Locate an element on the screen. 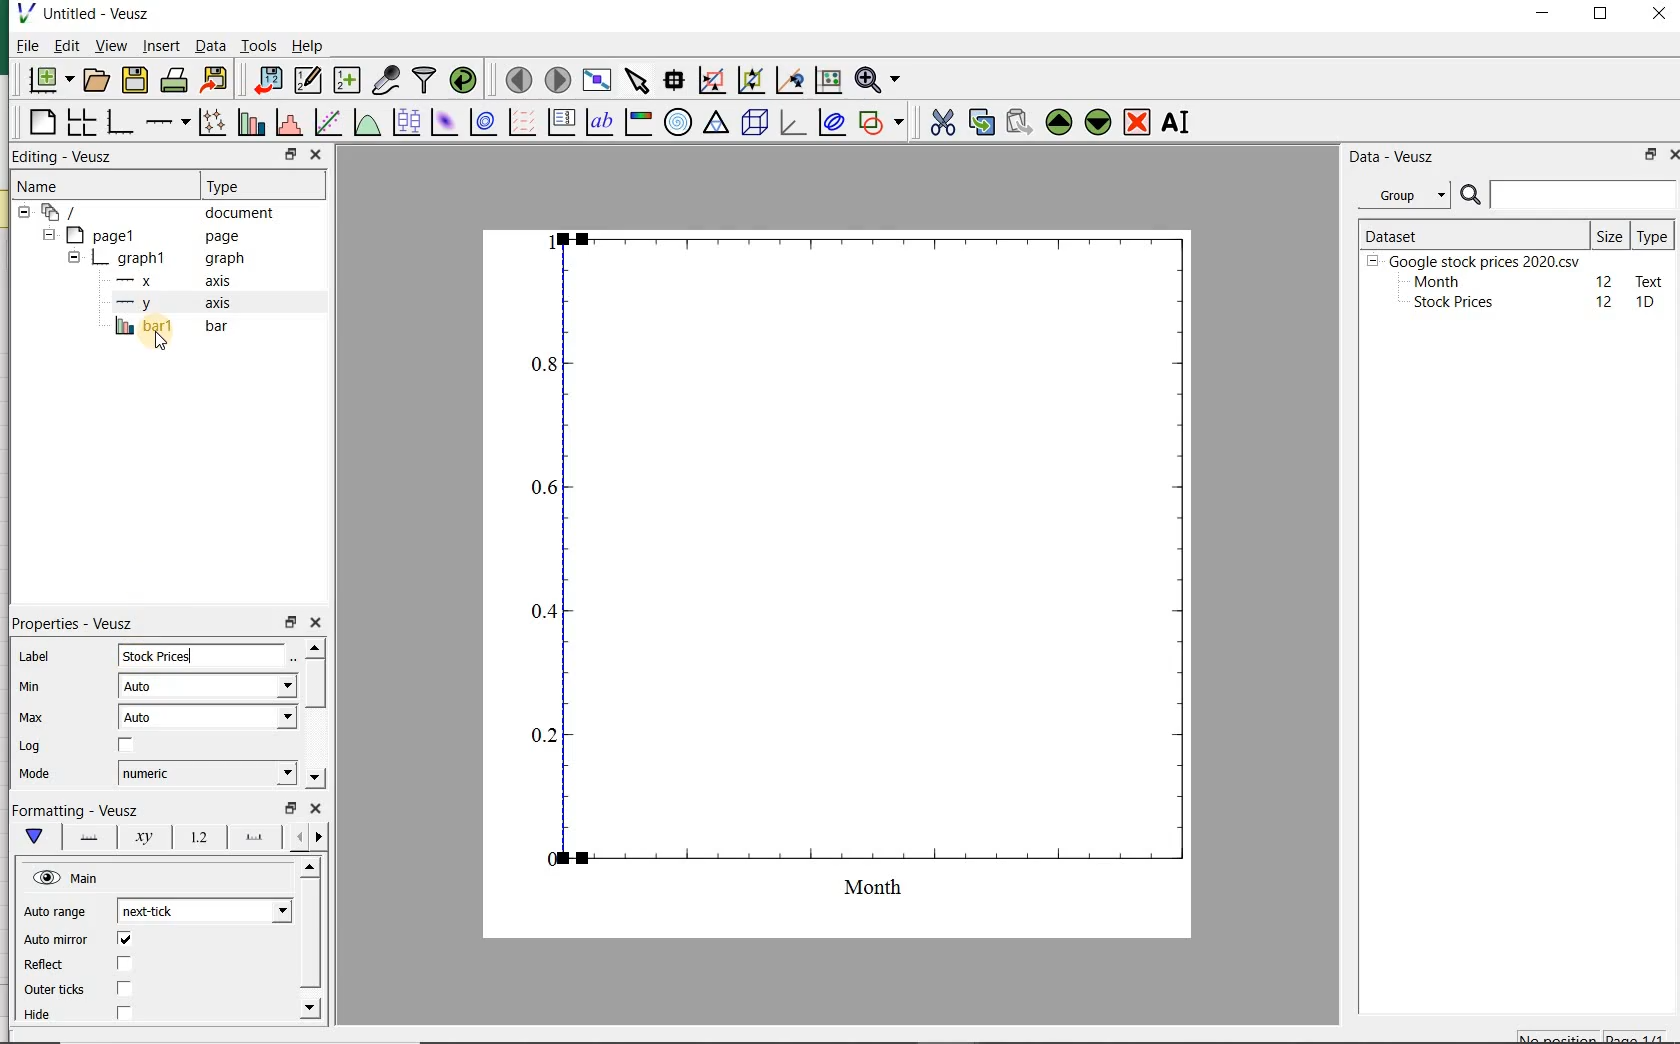  Help is located at coordinates (310, 48).